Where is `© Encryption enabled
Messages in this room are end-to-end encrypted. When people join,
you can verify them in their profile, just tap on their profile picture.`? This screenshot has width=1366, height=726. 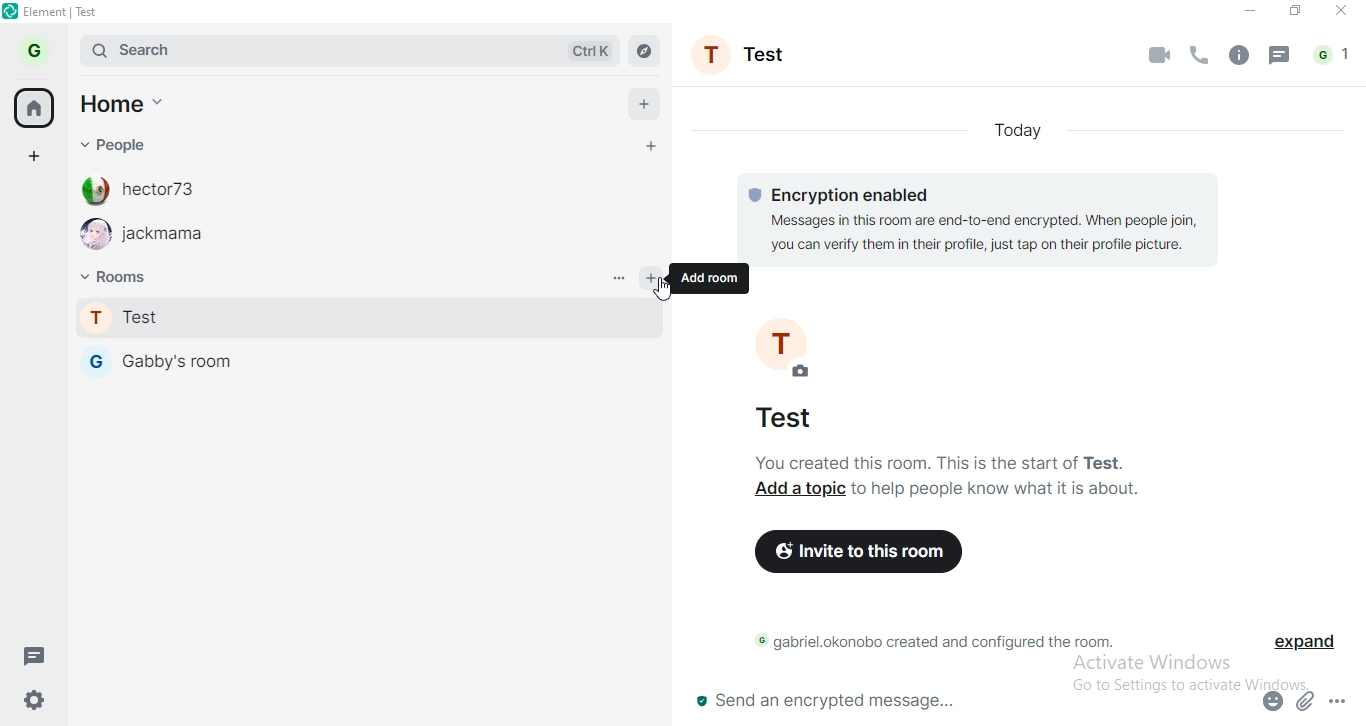
© Encryption enabled
Messages in this room are end-to-end encrypted. When people join,
you can verify them in their profile, just tap on their profile picture. is located at coordinates (974, 215).